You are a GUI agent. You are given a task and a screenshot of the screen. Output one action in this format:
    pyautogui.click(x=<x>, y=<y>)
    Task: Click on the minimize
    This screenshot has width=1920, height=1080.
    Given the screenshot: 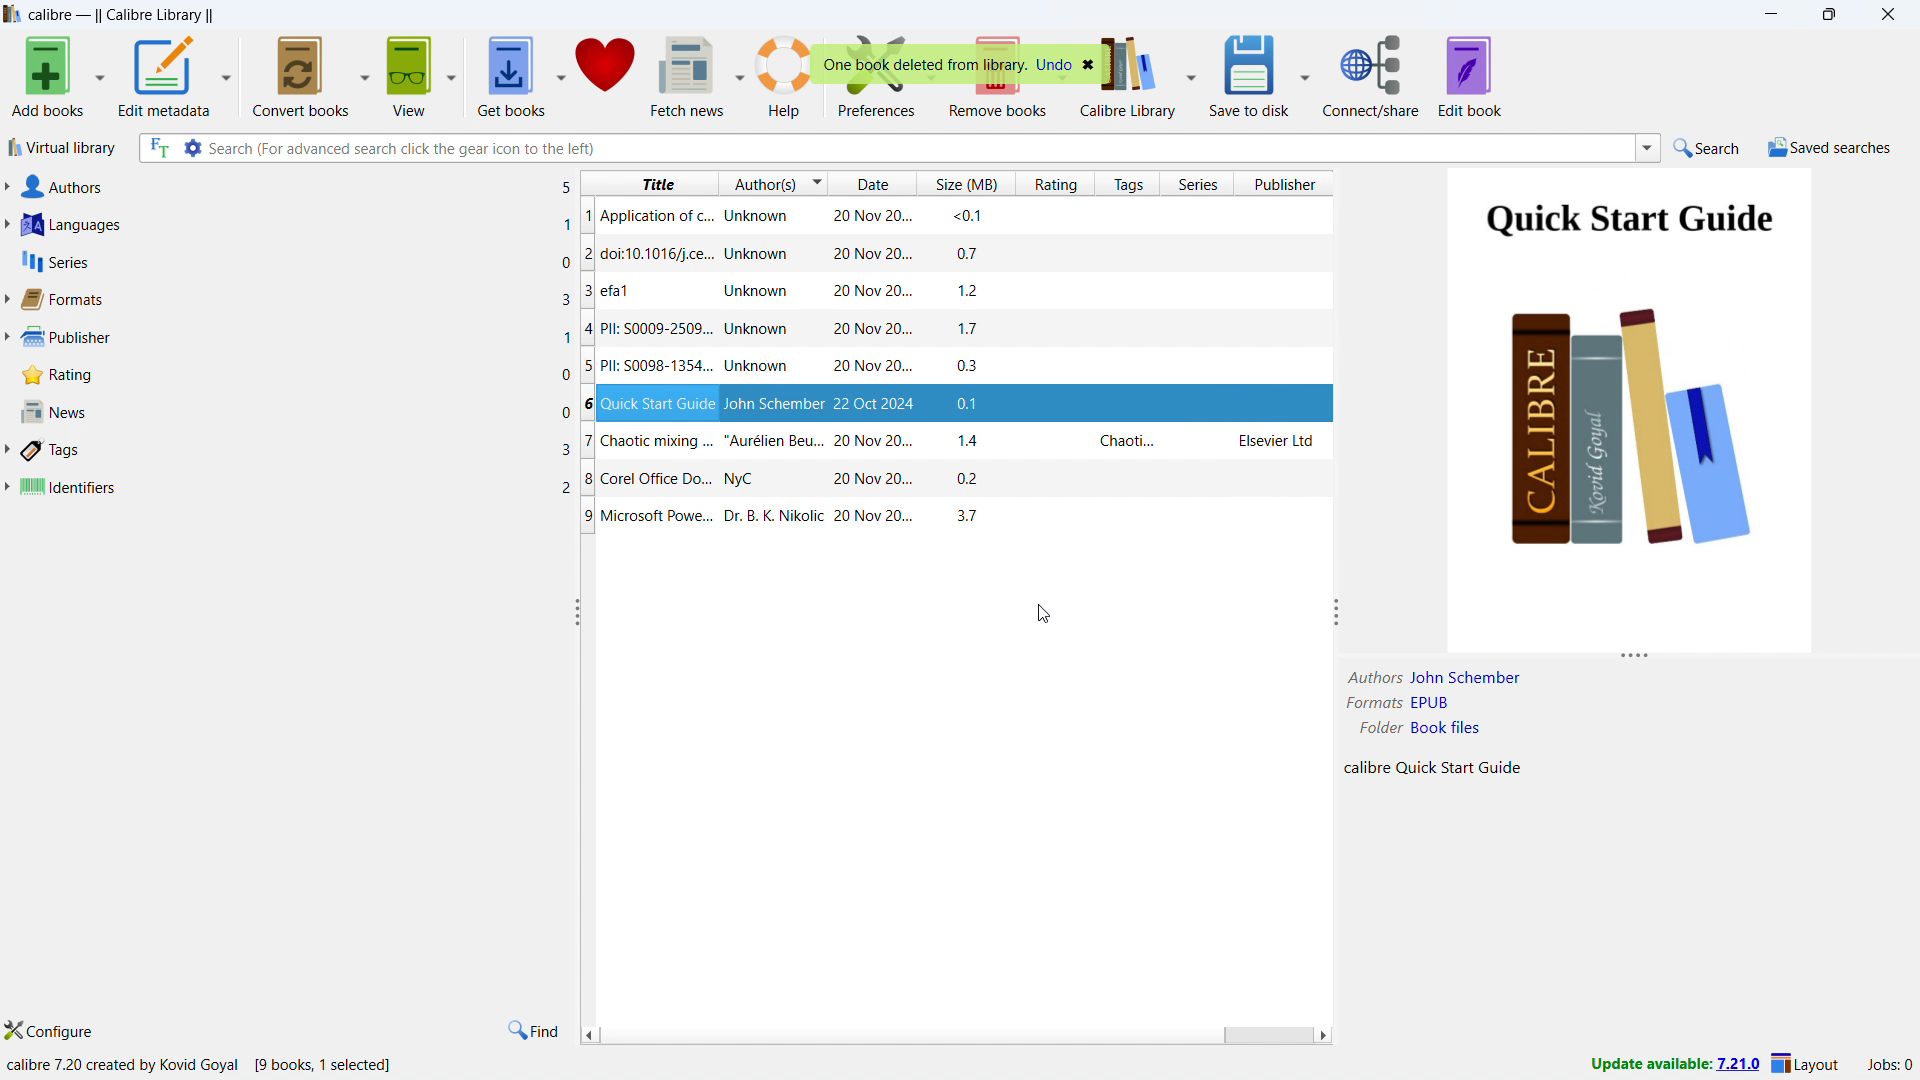 What is the action you would take?
    pyautogui.click(x=1773, y=12)
    